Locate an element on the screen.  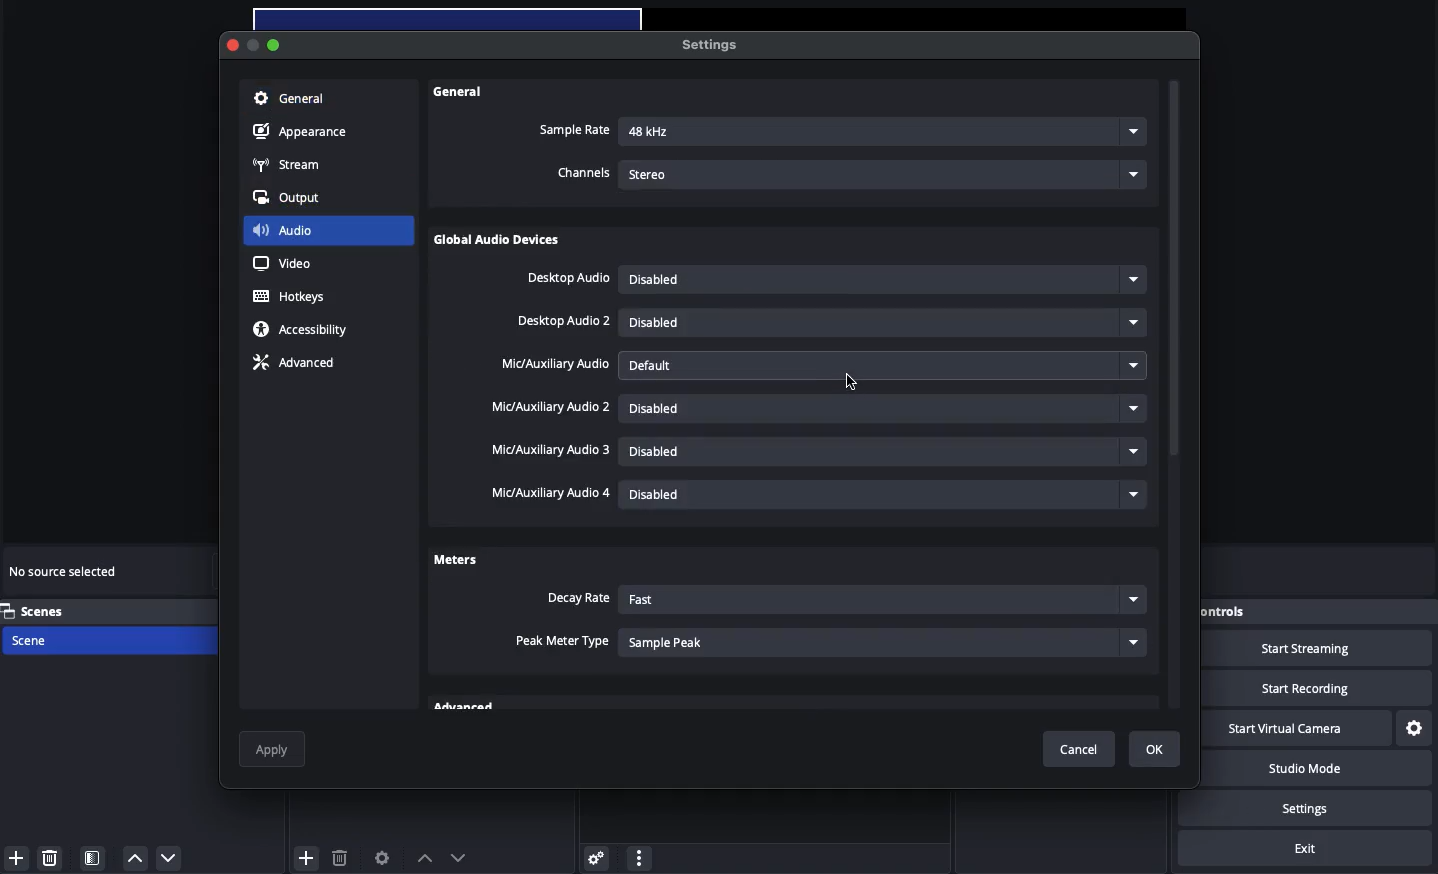
Add is located at coordinates (307, 856).